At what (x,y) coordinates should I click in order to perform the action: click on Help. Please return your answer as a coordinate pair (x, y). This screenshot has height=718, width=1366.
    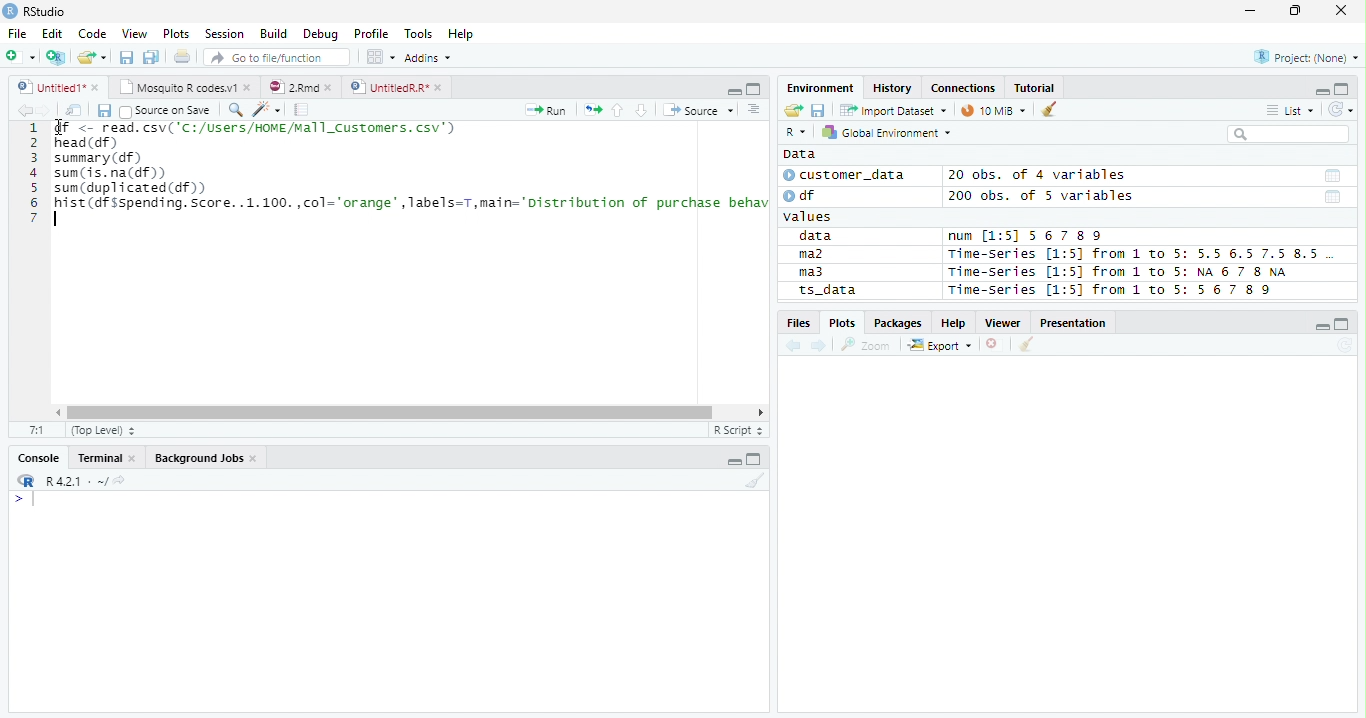
    Looking at the image, I should click on (954, 324).